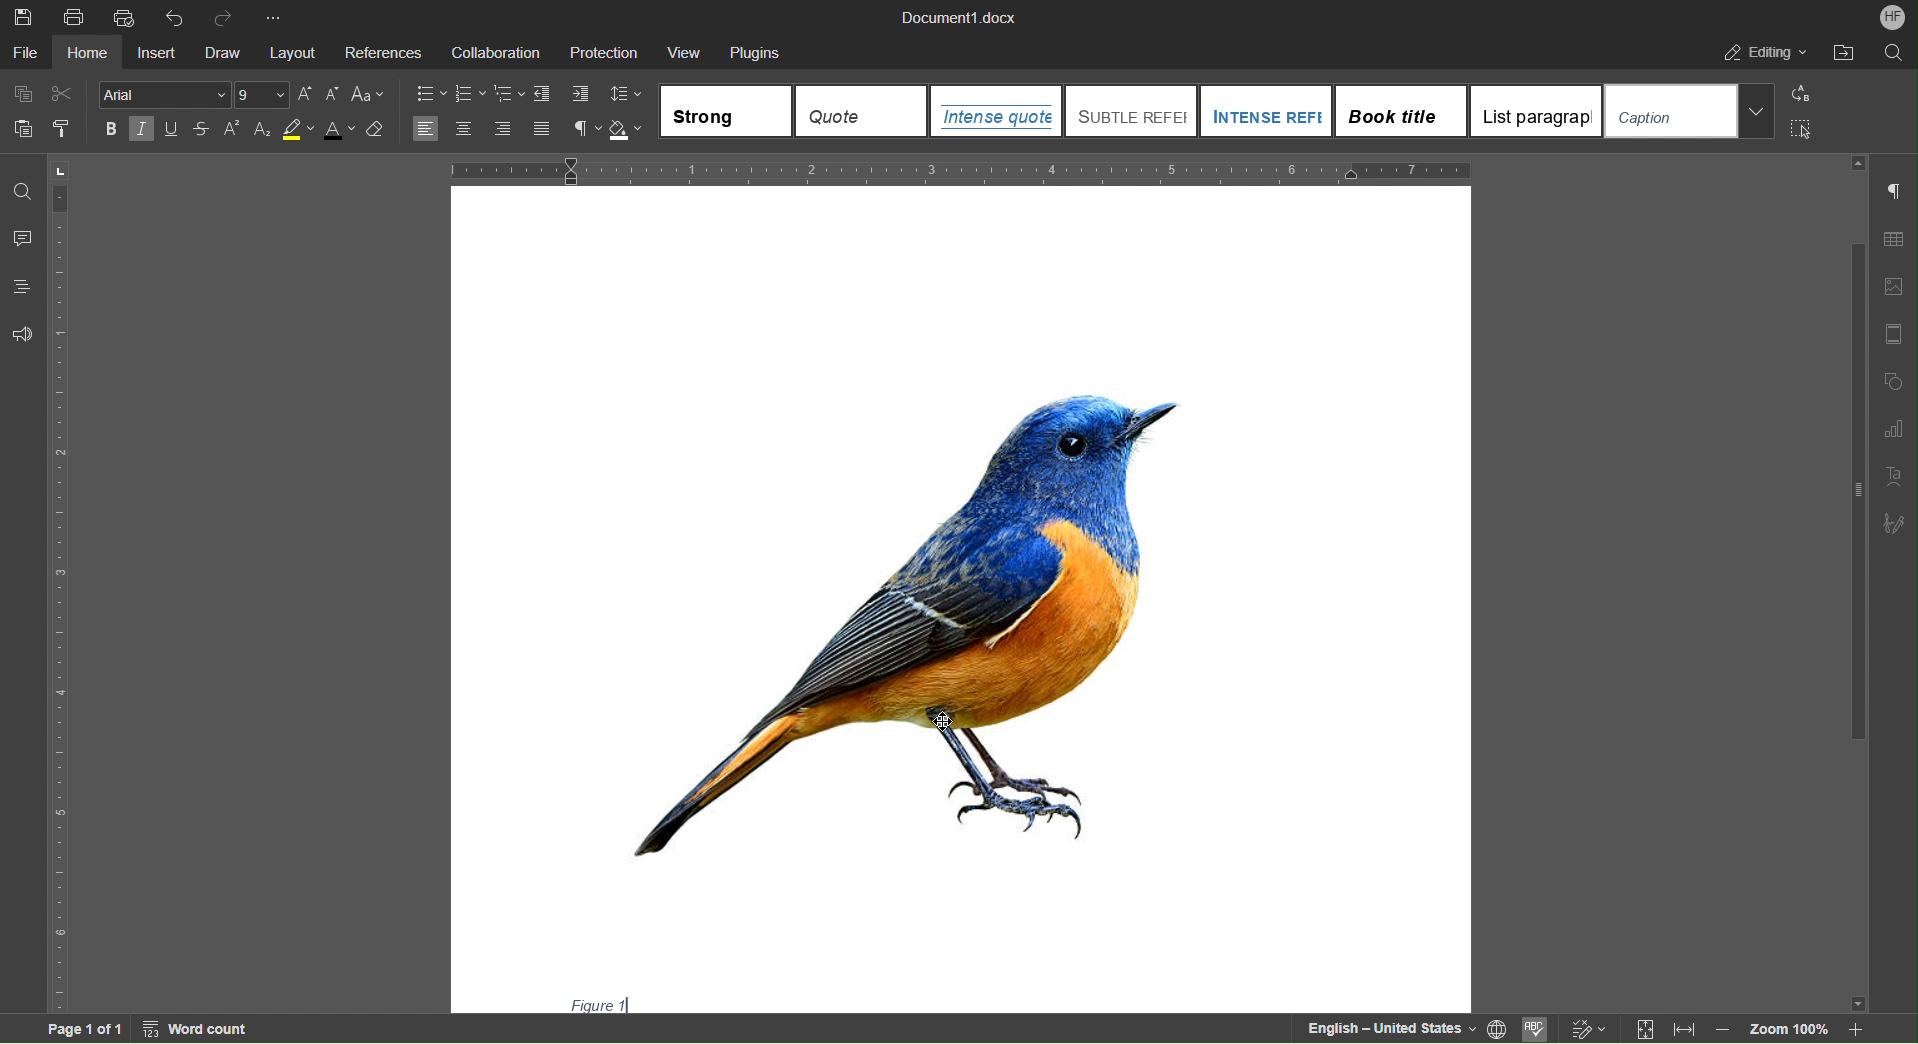 Image resolution: width=1918 pixels, height=1044 pixels. I want to click on Non-Printing Characters, so click(1895, 190).